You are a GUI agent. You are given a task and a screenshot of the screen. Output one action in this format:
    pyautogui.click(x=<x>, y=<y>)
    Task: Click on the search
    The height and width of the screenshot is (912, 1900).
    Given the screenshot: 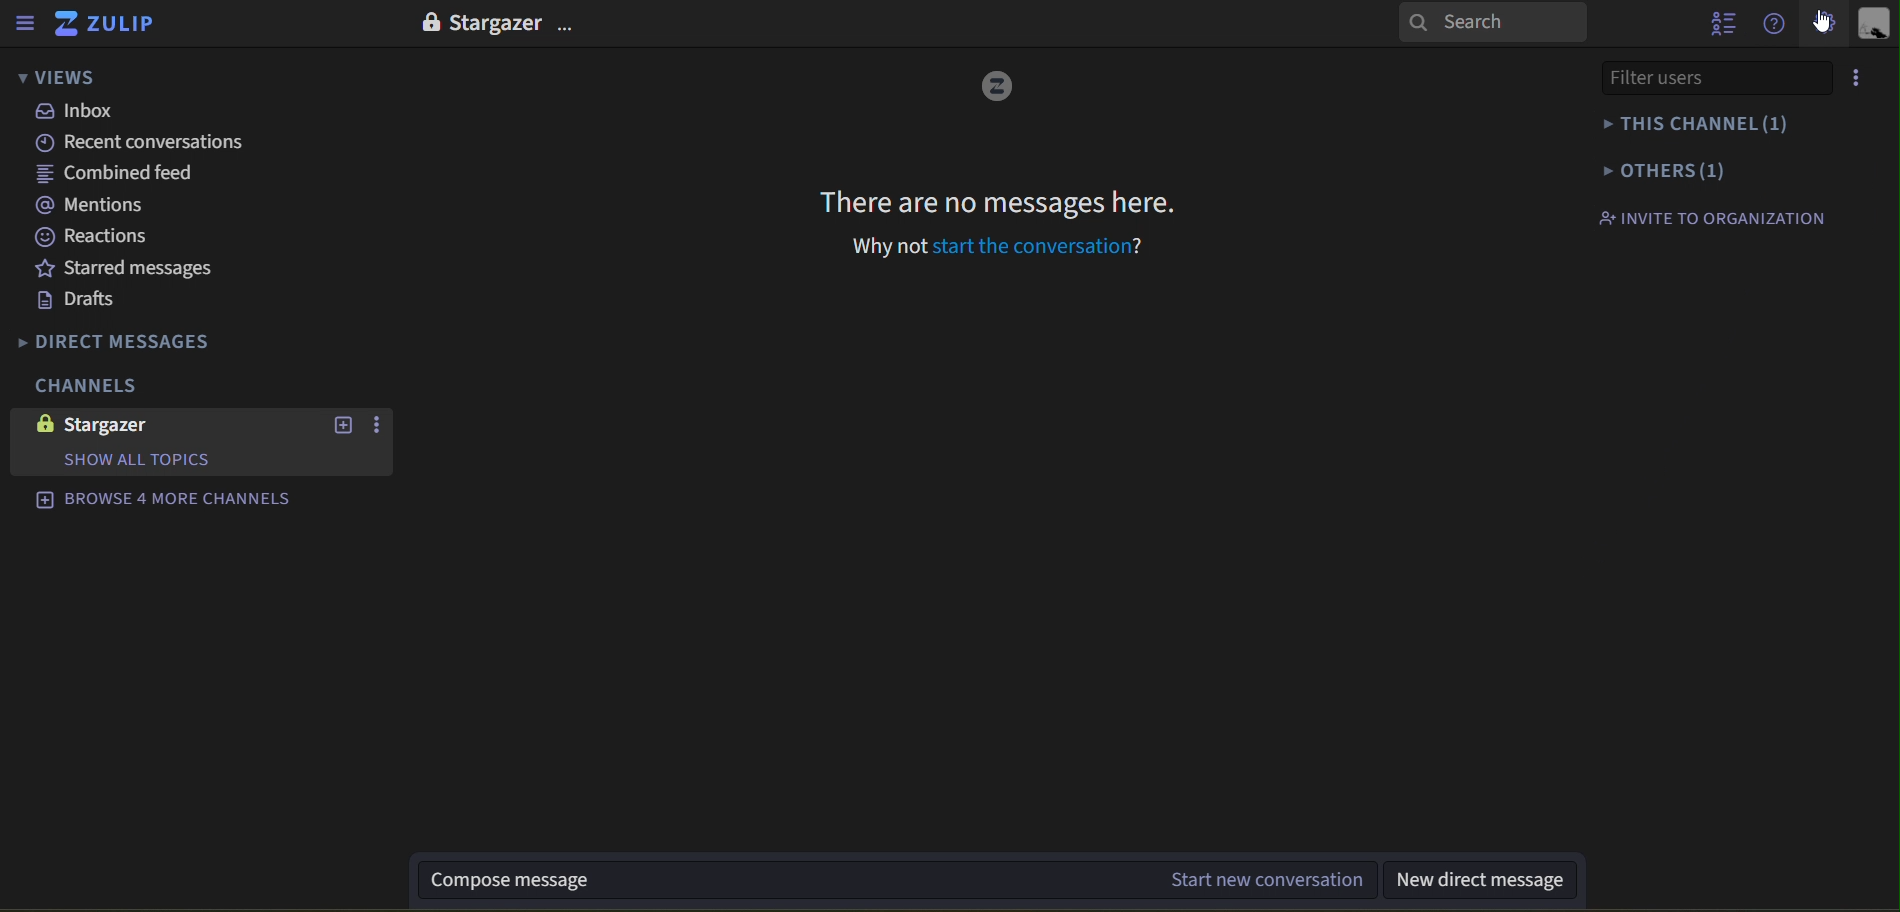 What is the action you would take?
    pyautogui.click(x=1493, y=21)
    